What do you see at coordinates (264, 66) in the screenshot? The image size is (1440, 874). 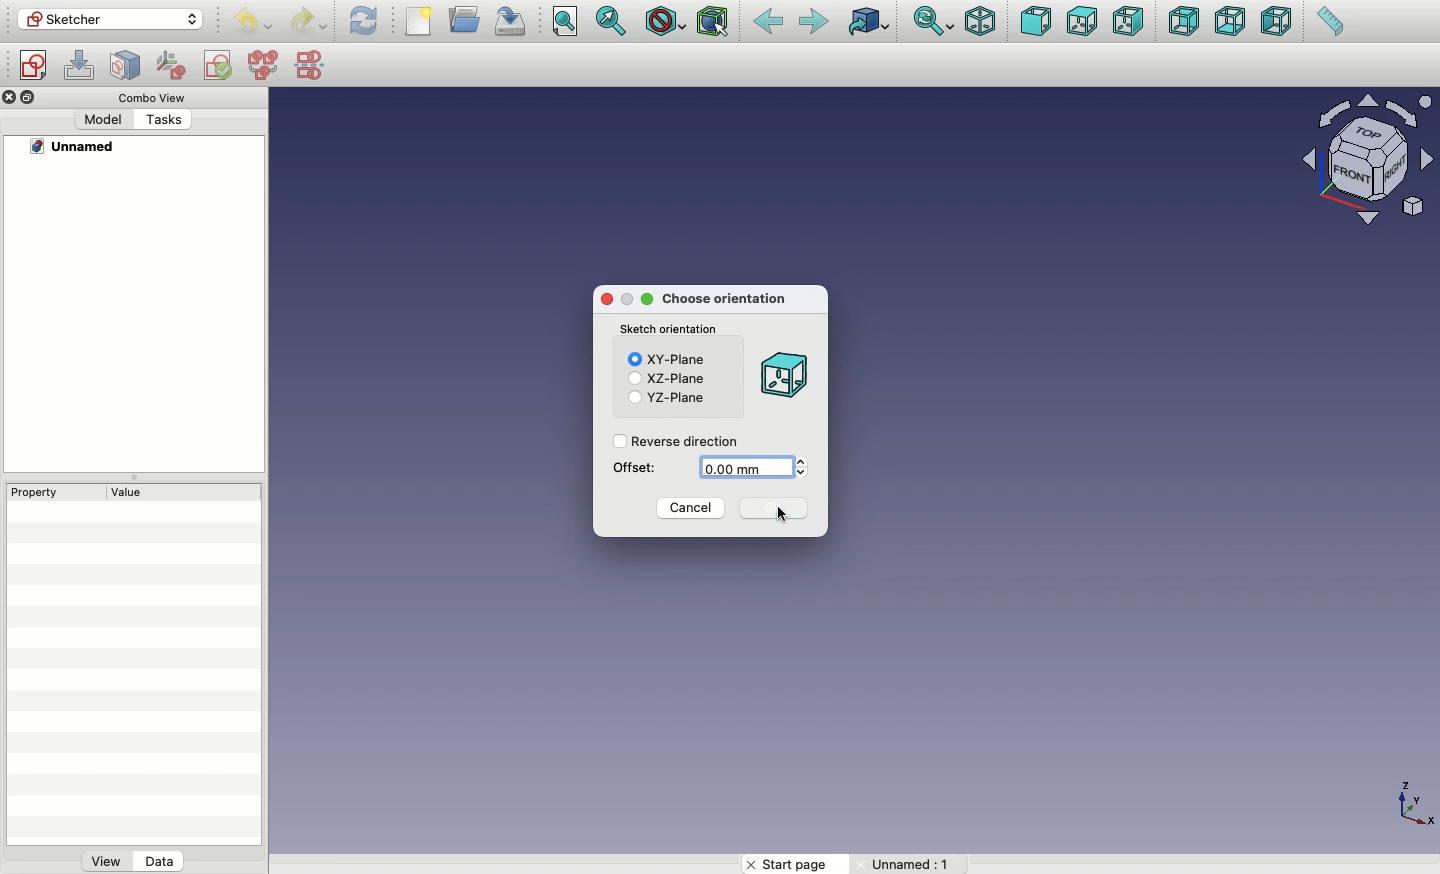 I see `Merge sketches` at bounding box center [264, 66].